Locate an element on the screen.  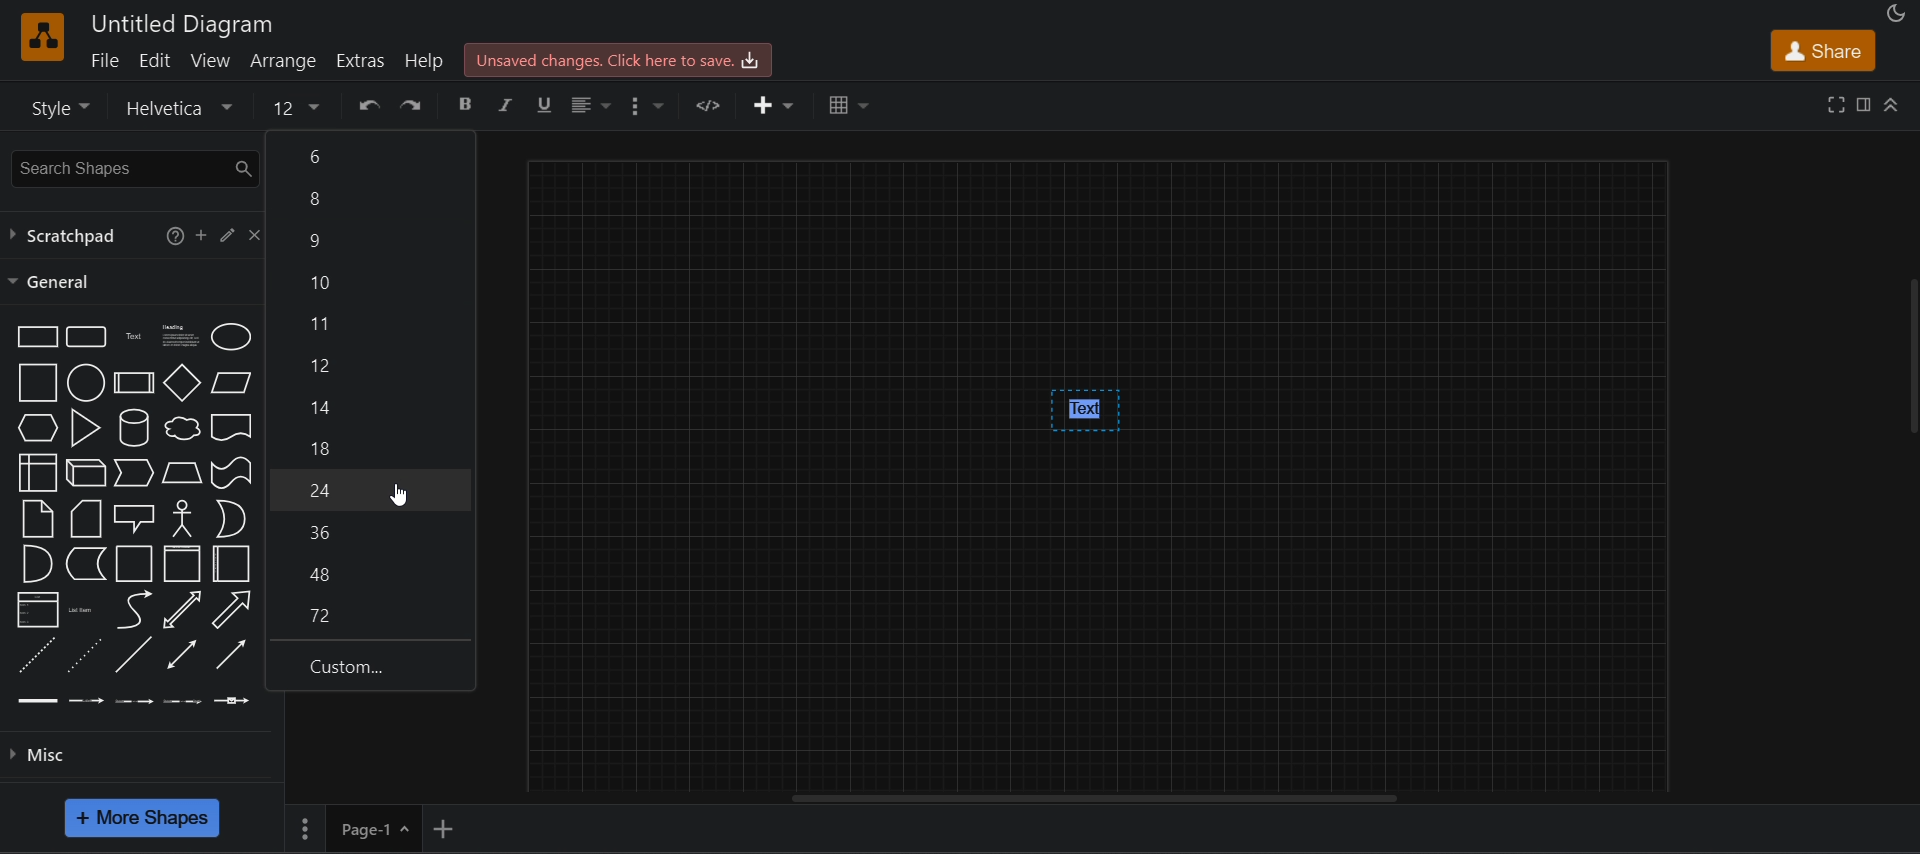
Container is located at coordinates (135, 564).